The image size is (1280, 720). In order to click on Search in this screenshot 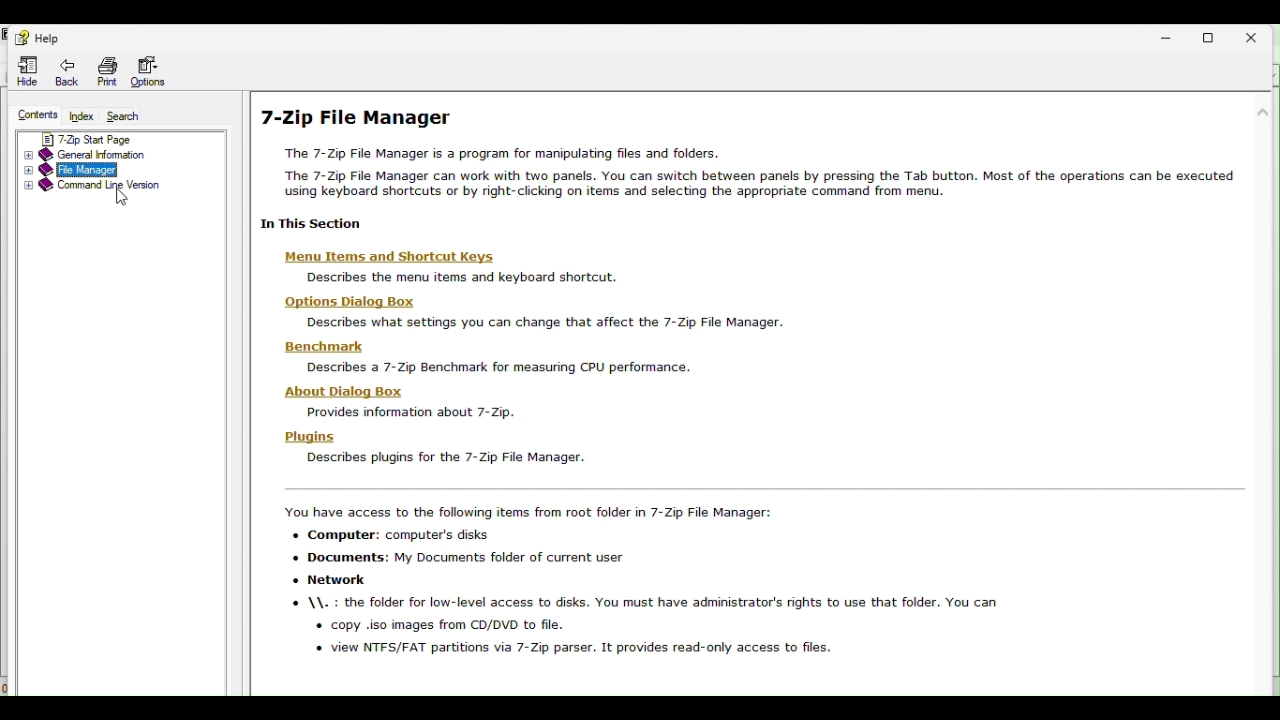, I will do `click(124, 117)`.